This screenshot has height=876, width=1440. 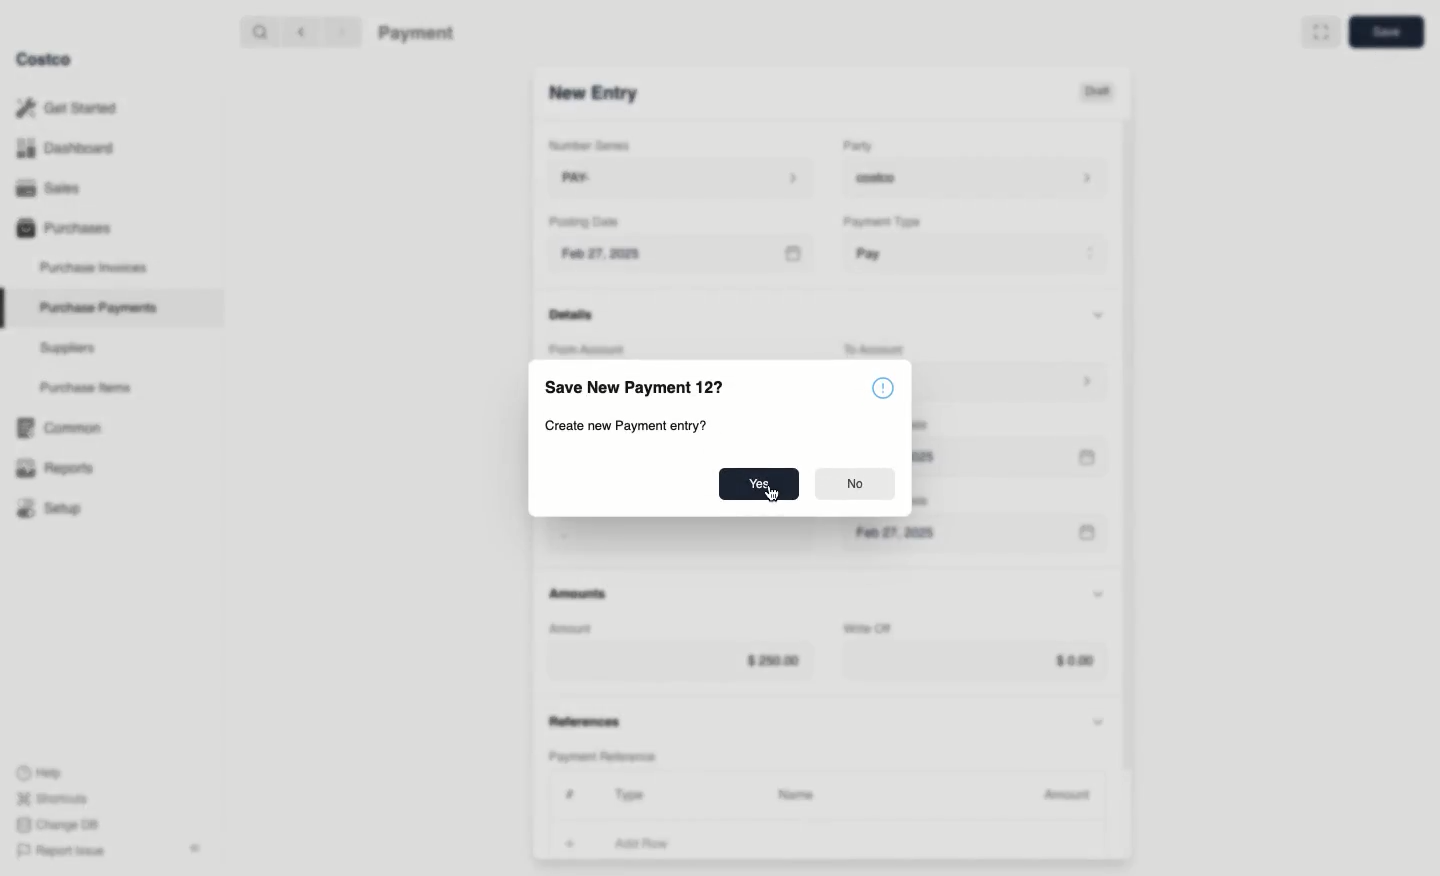 What do you see at coordinates (773, 499) in the screenshot?
I see `cursor` at bounding box center [773, 499].